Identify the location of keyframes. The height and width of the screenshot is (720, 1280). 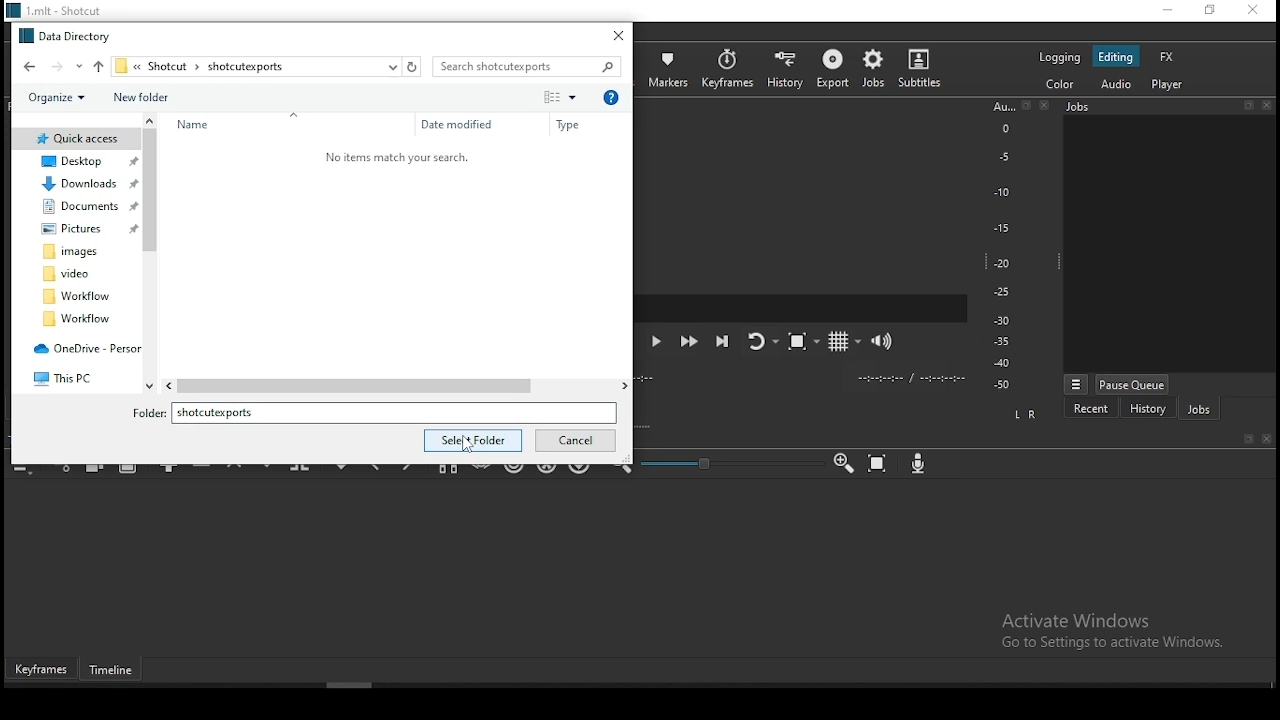
(727, 68).